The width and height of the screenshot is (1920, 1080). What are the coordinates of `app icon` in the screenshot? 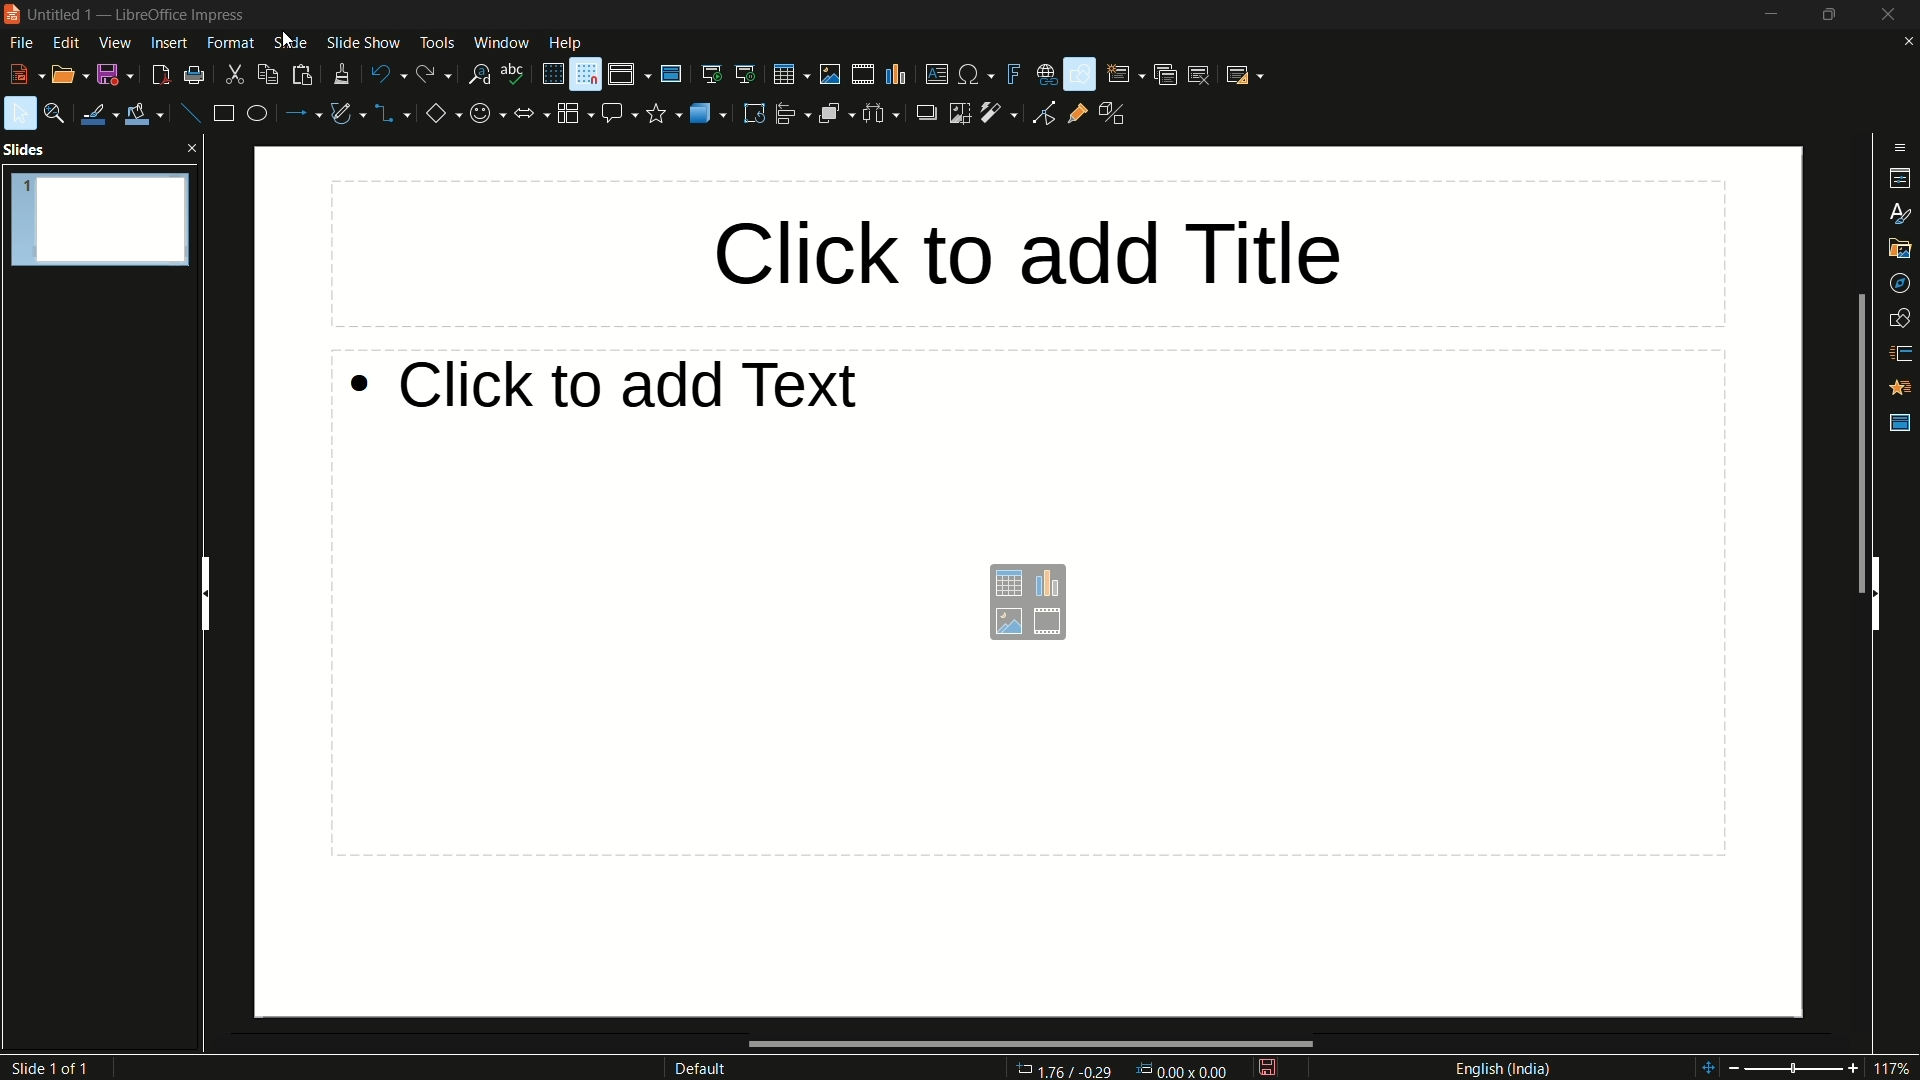 It's located at (13, 14).